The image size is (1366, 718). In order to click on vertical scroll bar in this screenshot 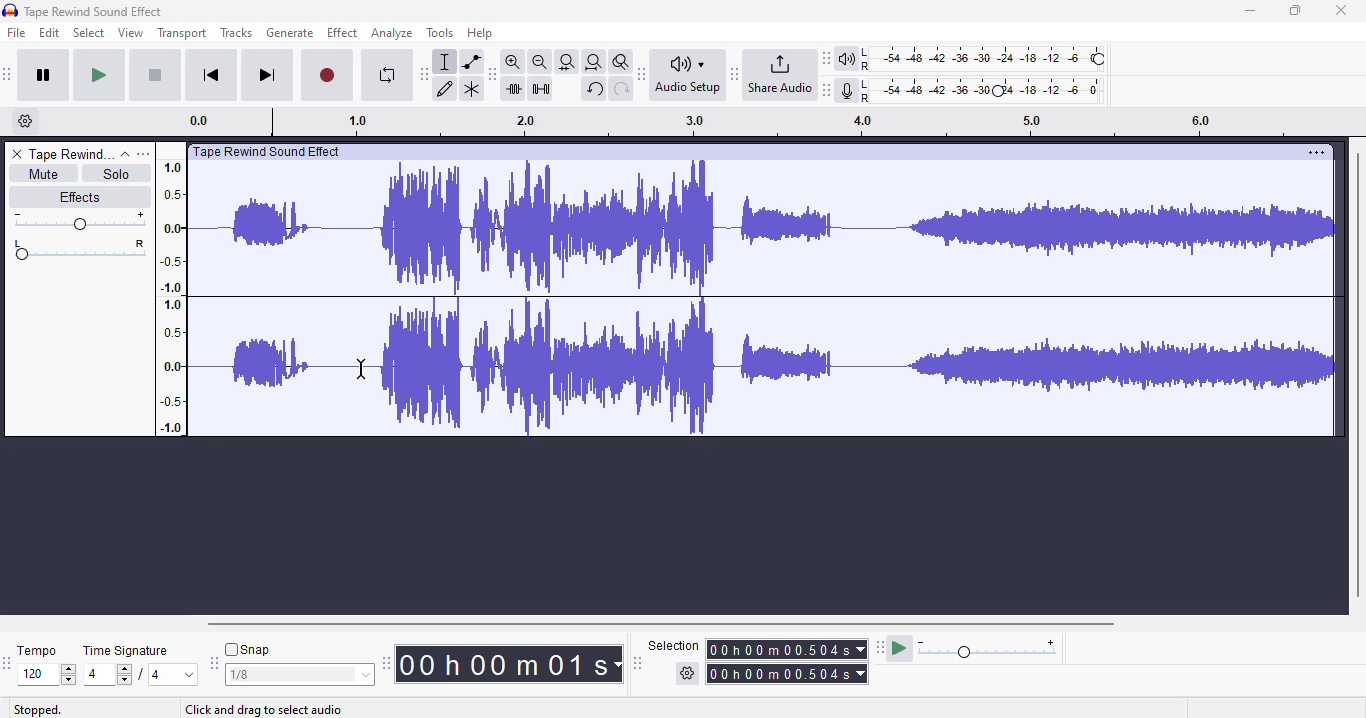, I will do `click(1357, 374)`.